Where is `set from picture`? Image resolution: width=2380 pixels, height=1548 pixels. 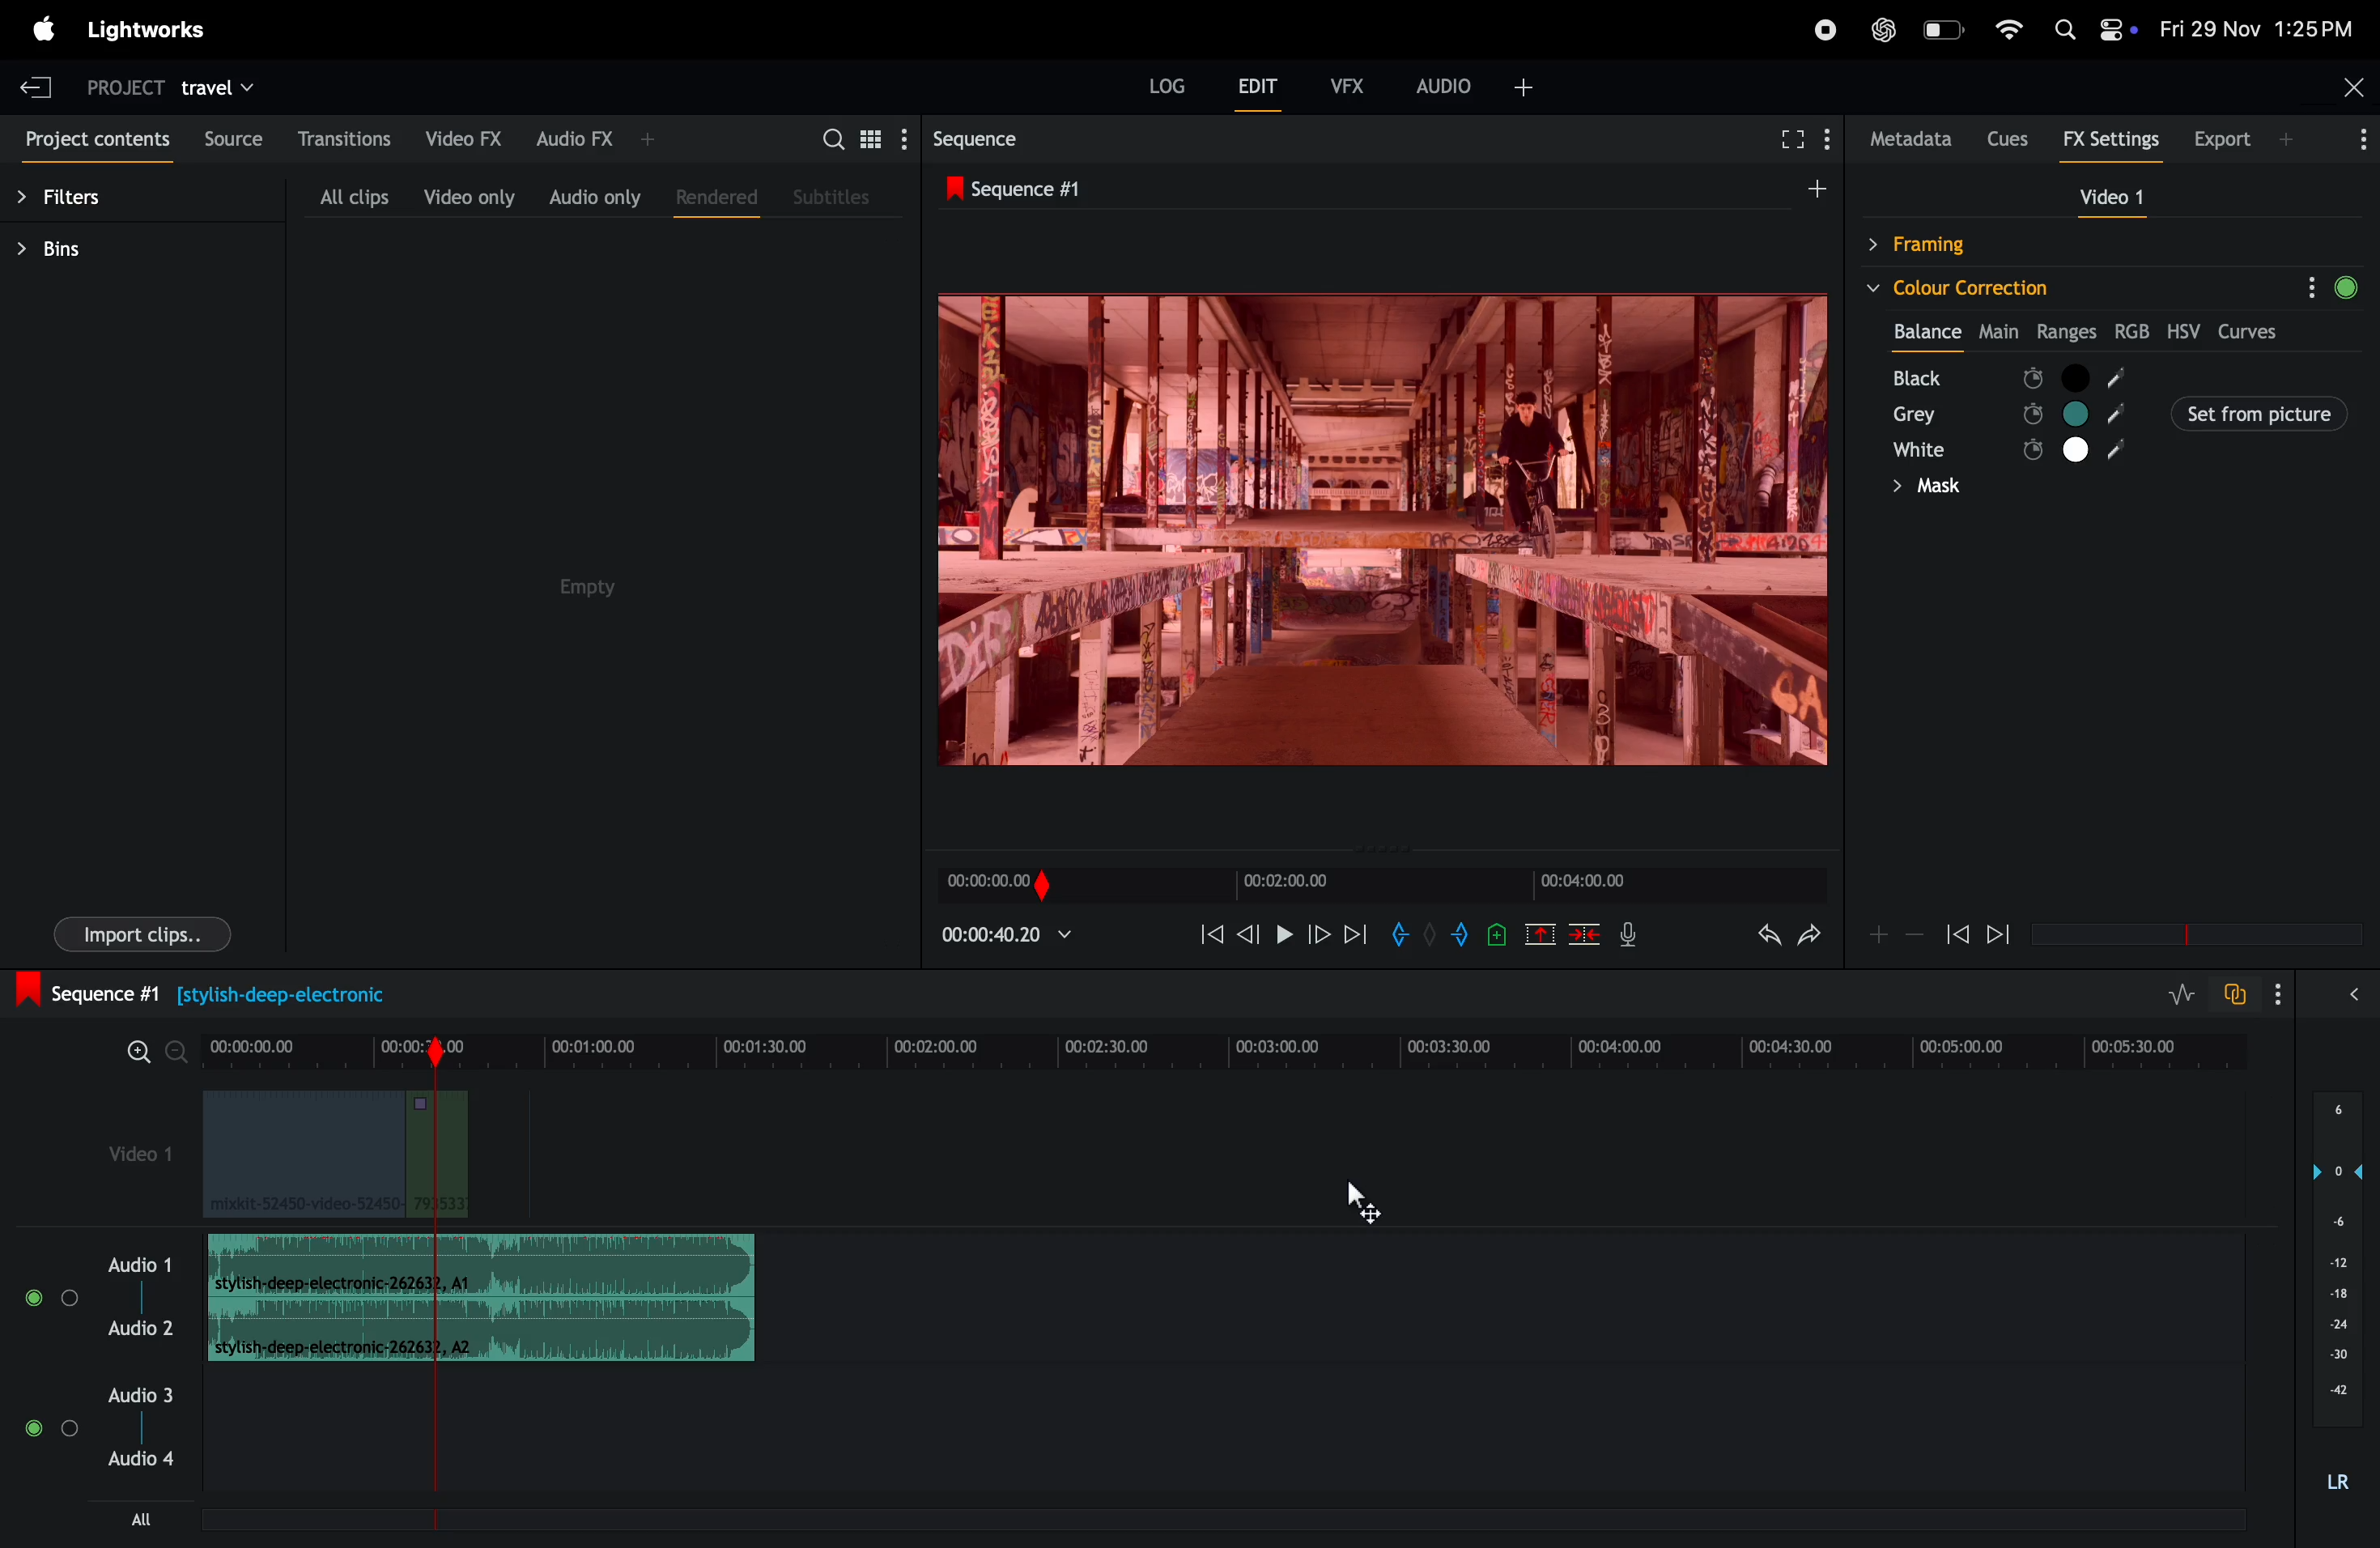
set from picture is located at coordinates (2093, 412).